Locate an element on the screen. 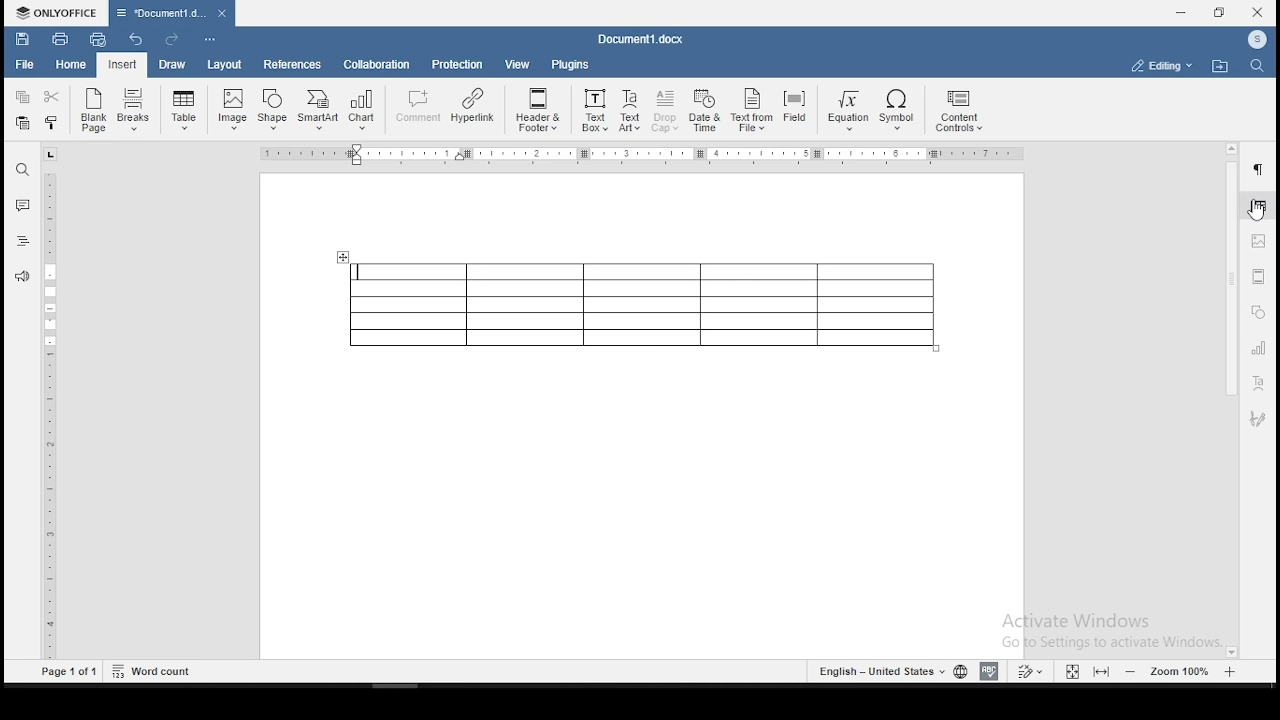 The width and height of the screenshot is (1280, 720). paragraph settings is located at coordinates (1261, 170).